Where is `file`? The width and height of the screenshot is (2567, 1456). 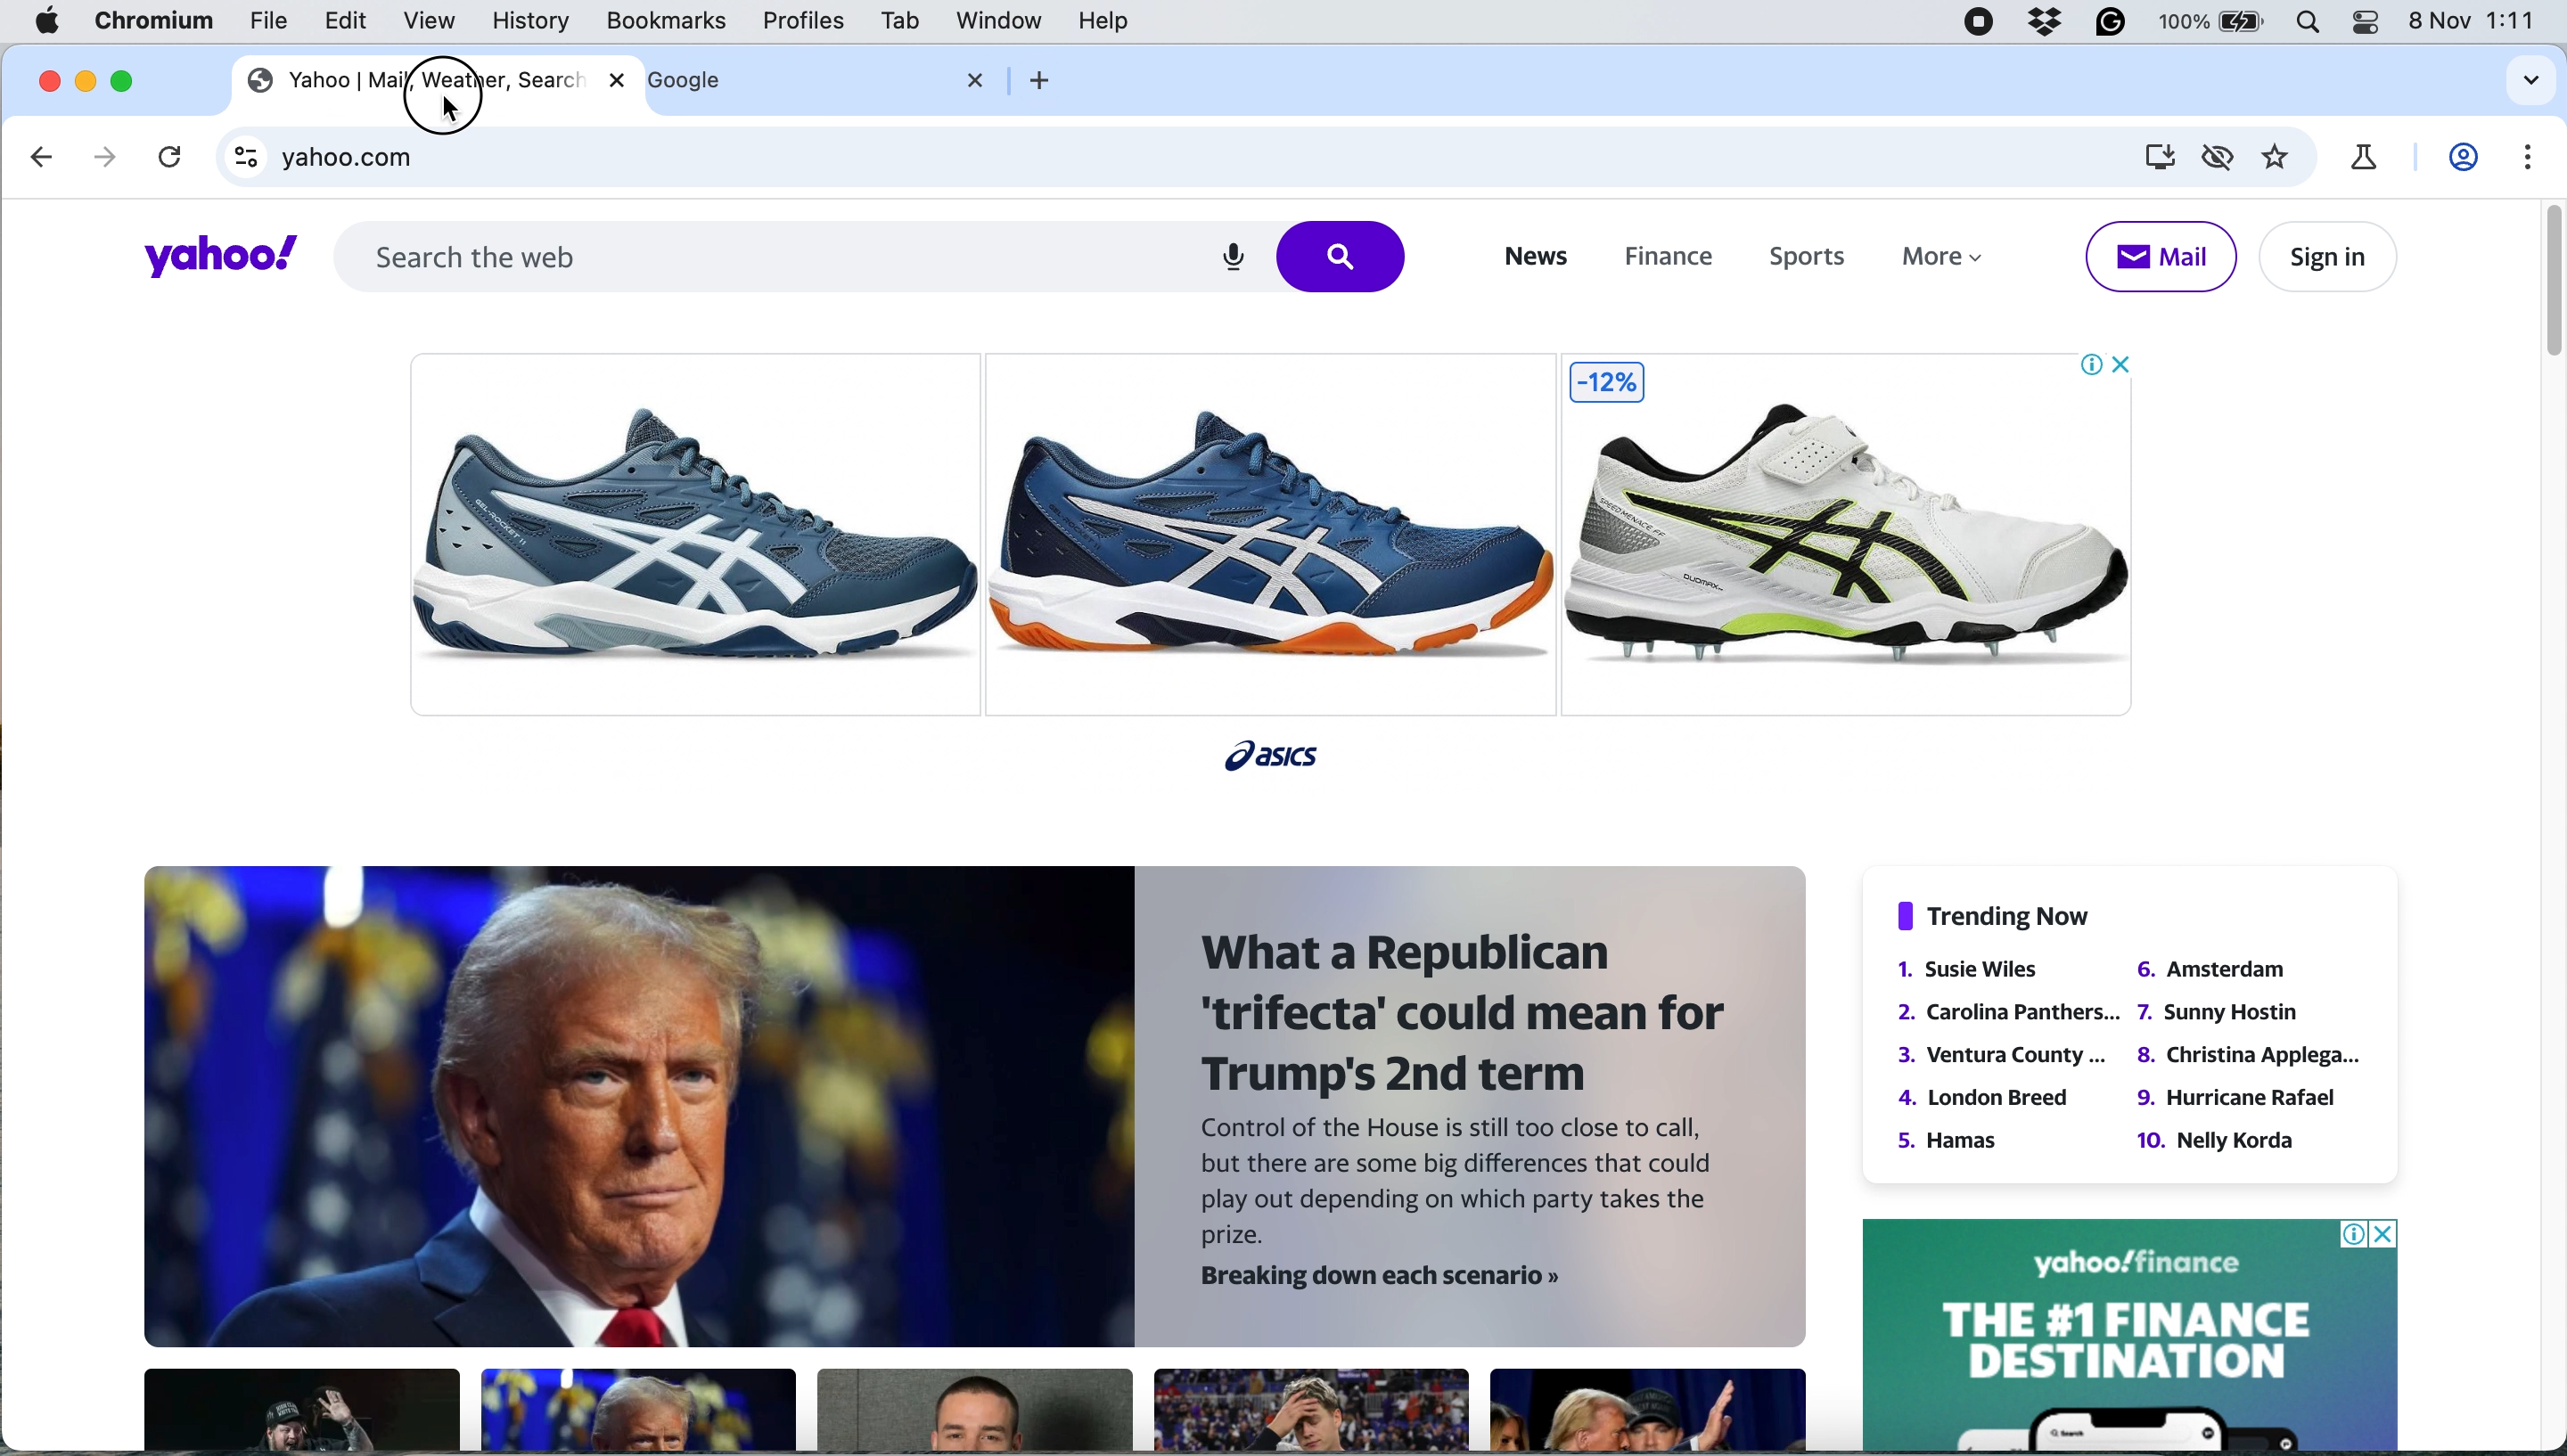
file is located at coordinates (269, 27).